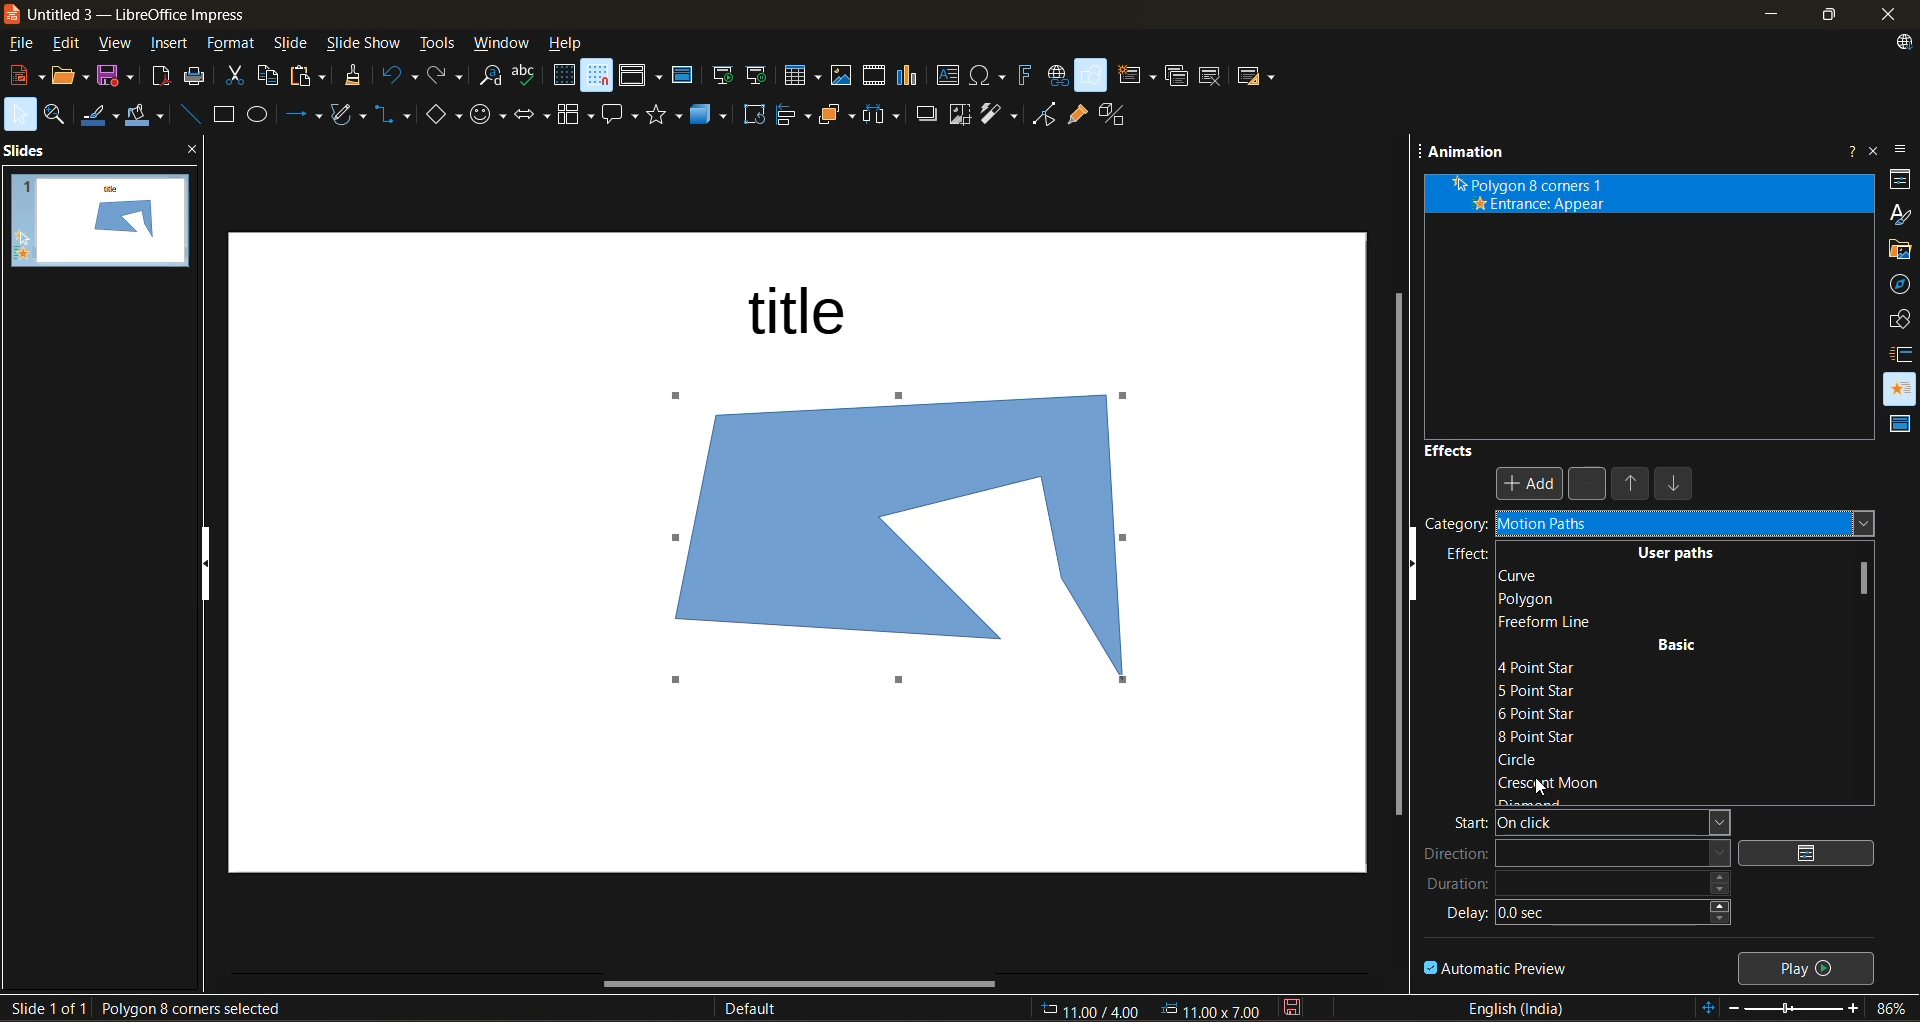  I want to click on move down, so click(1674, 488).